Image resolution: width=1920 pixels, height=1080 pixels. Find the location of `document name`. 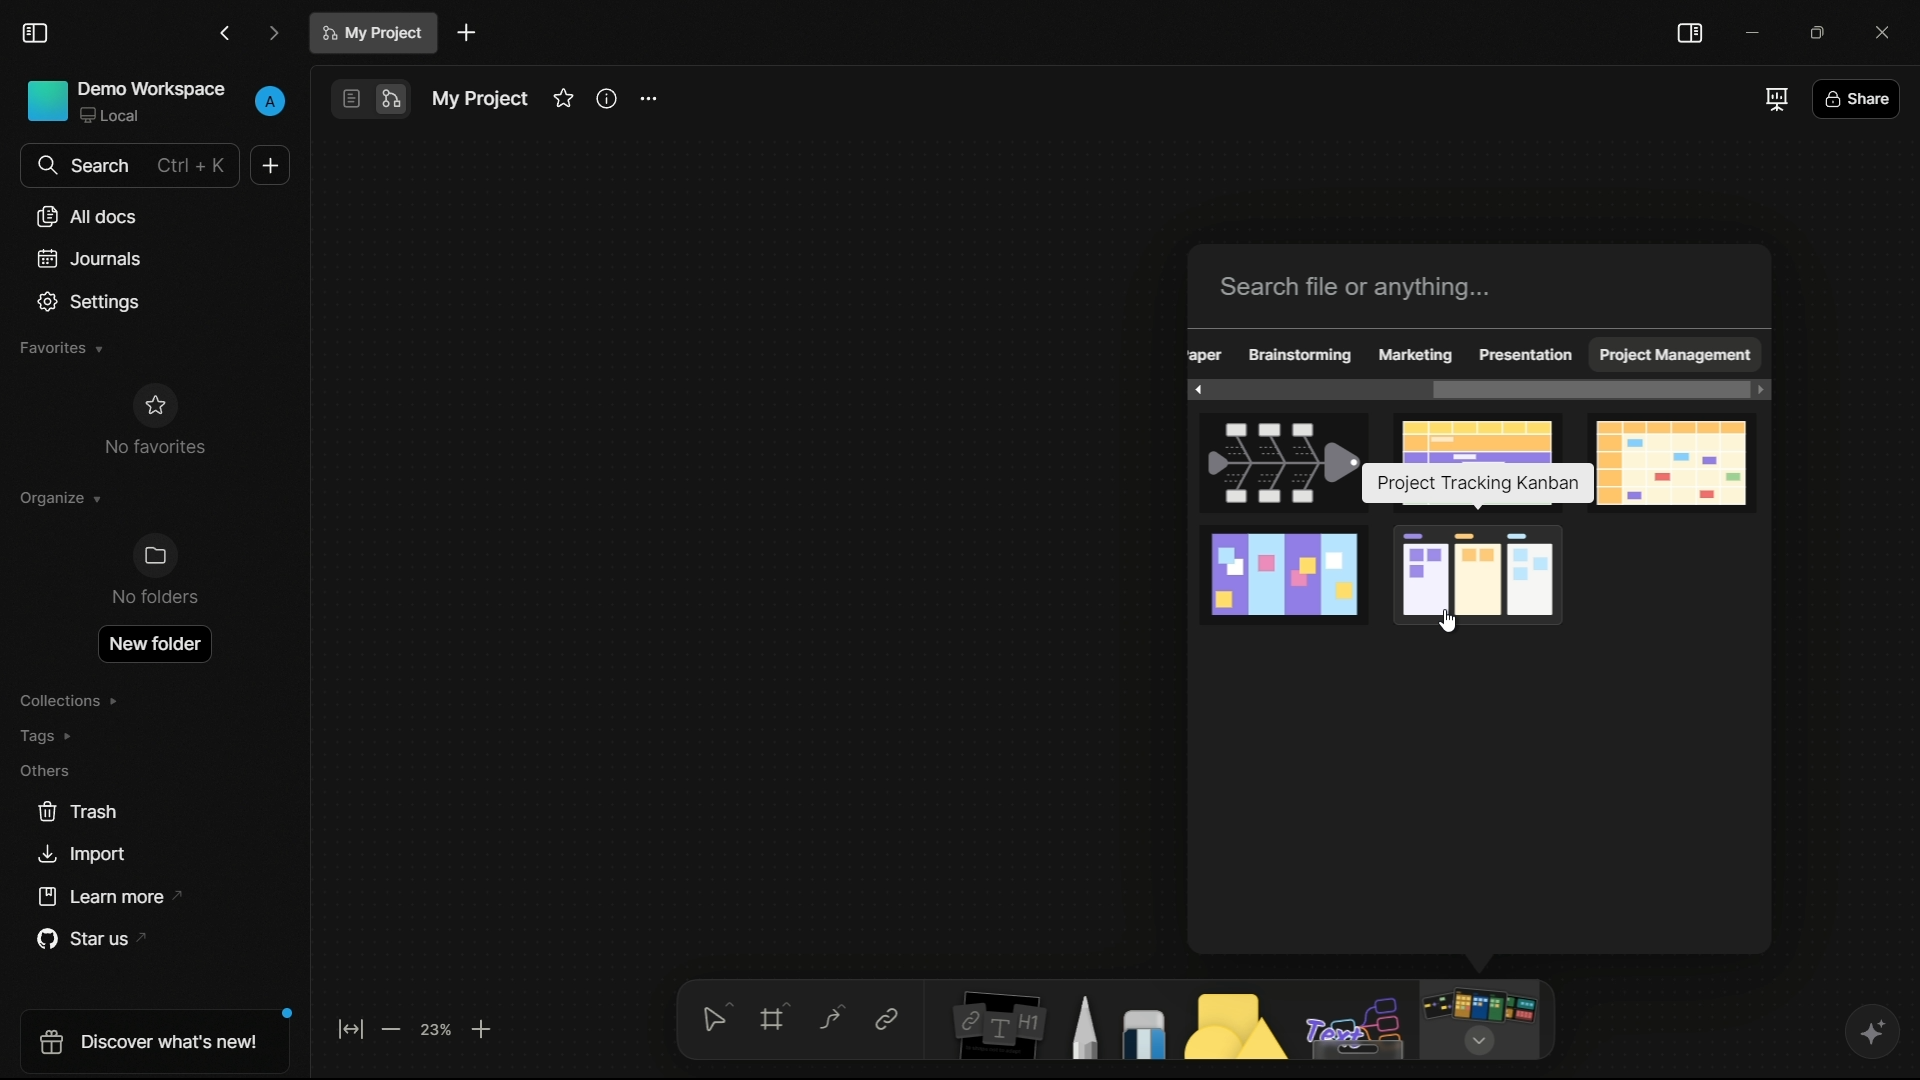

document name is located at coordinates (478, 99).